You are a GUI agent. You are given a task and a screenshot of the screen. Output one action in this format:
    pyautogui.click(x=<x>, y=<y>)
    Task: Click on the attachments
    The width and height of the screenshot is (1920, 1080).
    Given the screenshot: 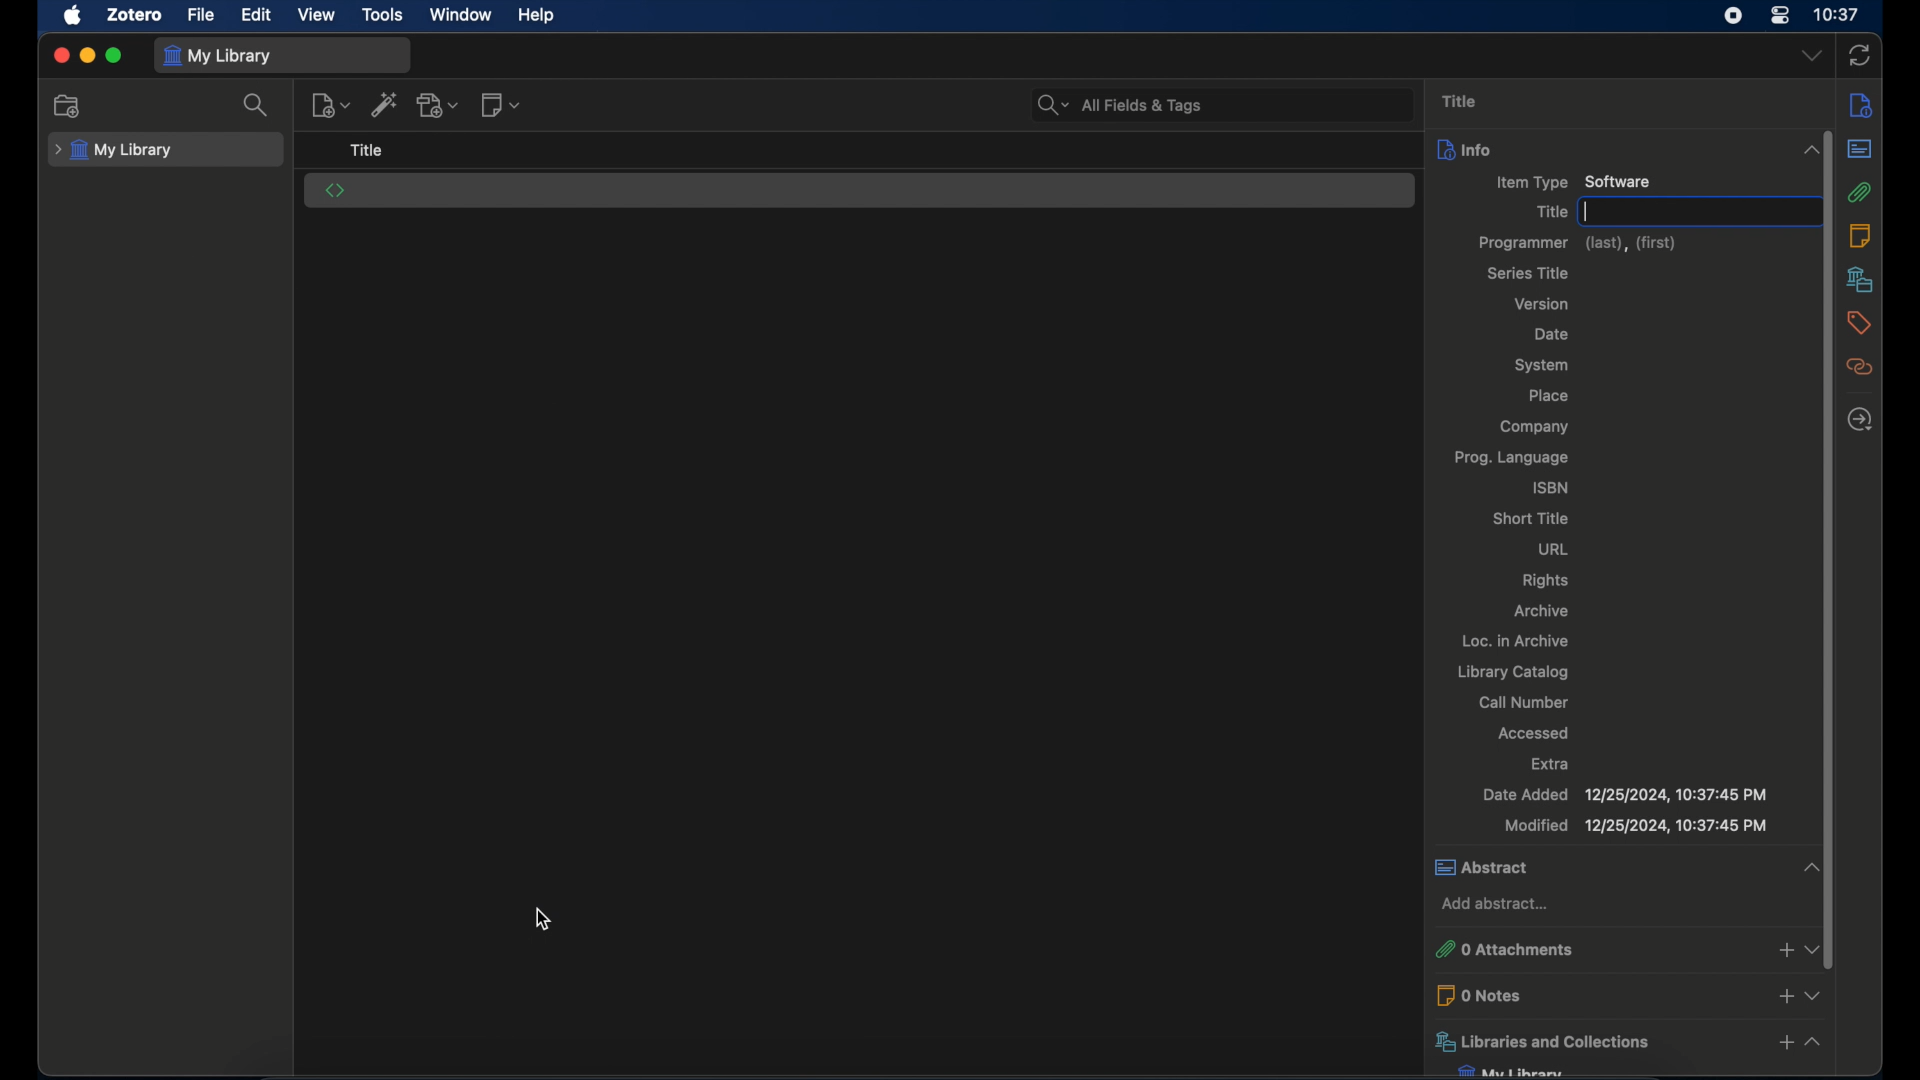 What is the action you would take?
    pyautogui.click(x=1861, y=193)
    